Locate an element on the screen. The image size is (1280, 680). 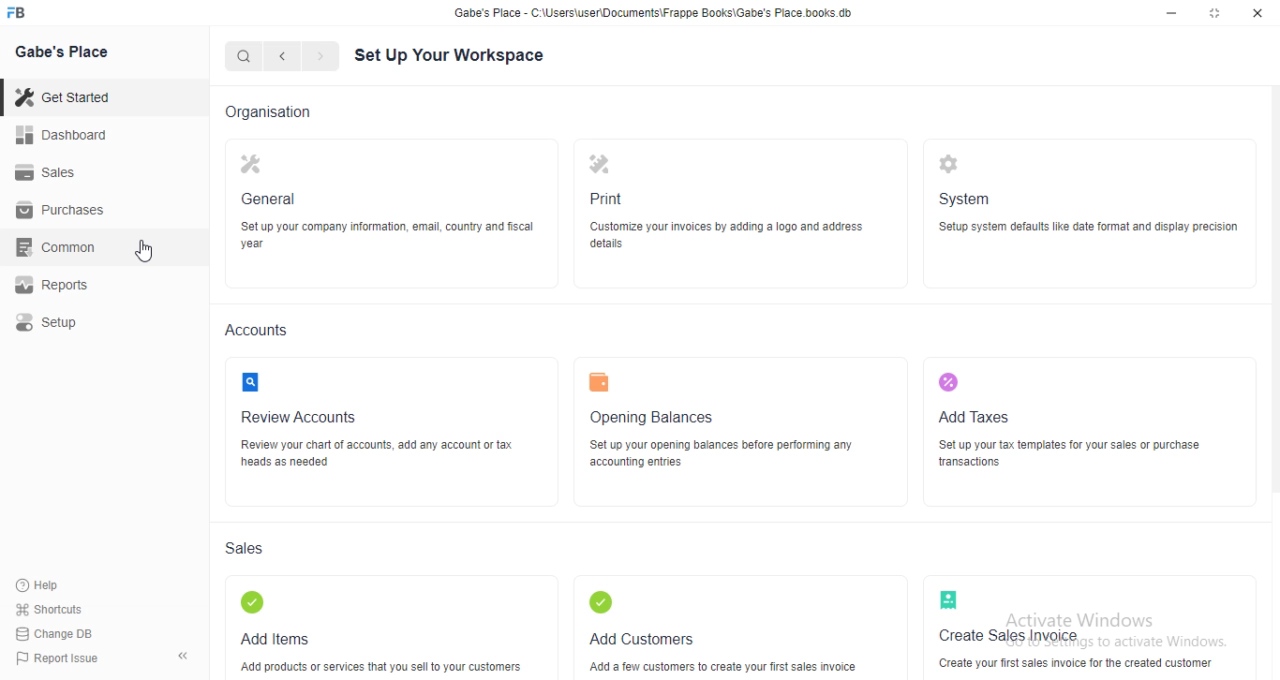
Common is located at coordinates (60, 245).